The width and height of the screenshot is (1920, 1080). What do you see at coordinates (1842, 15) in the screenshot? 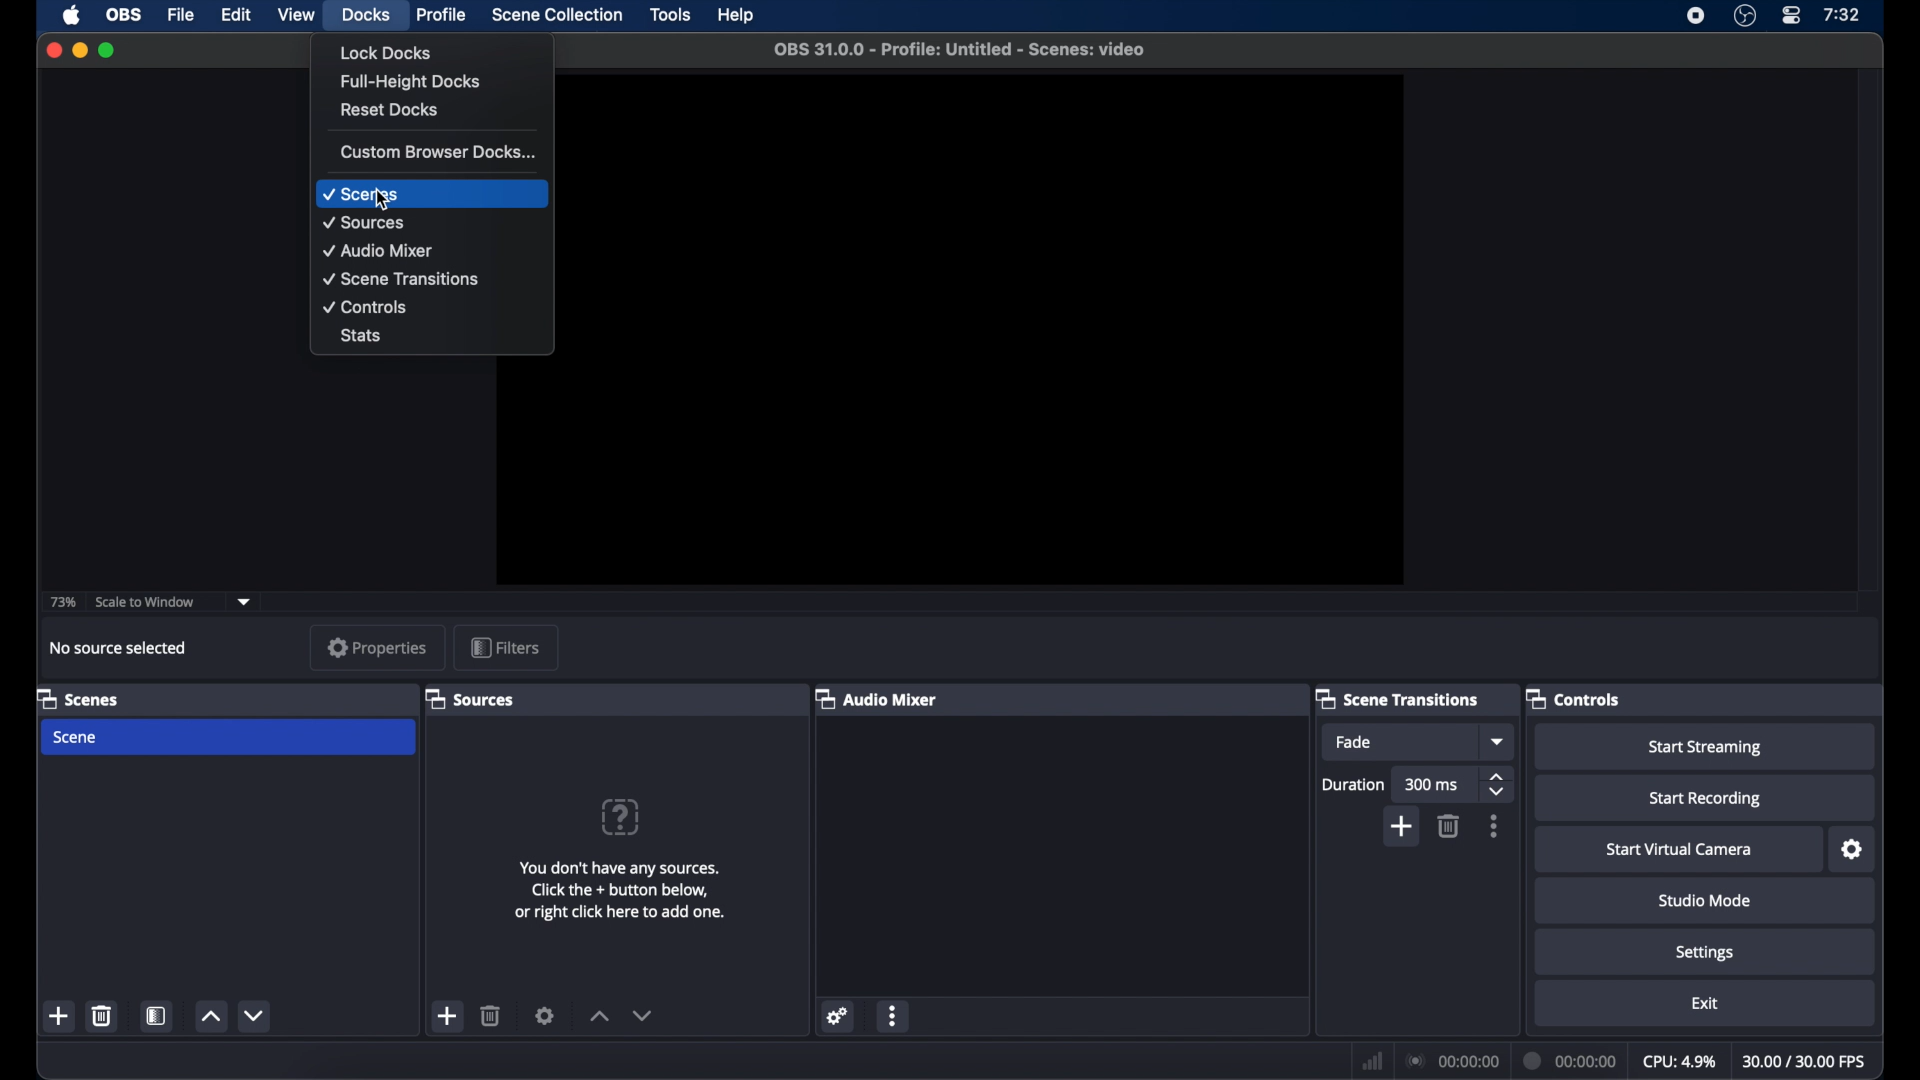
I see `7:32` at bounding box center [1842, 15].